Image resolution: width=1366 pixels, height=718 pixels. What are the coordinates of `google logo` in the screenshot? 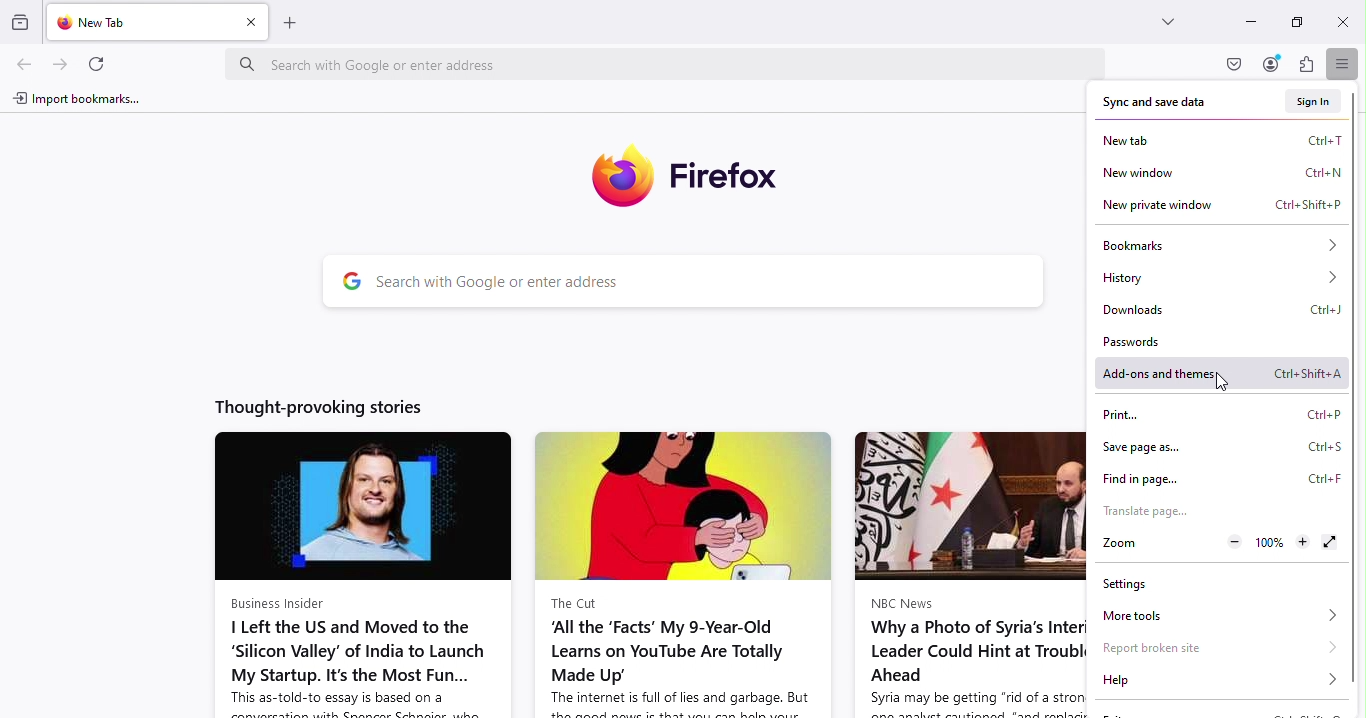 It's located at (346, 283).